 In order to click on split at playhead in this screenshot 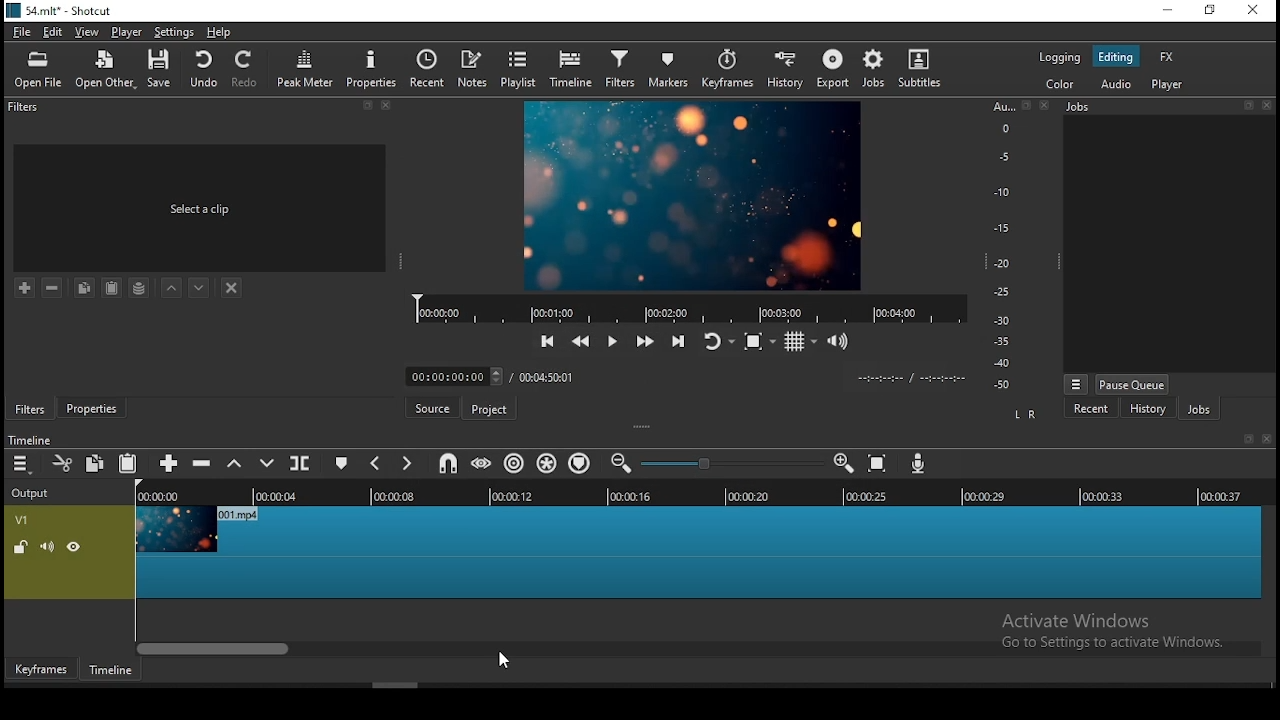, I will do `click(299, 462)`.